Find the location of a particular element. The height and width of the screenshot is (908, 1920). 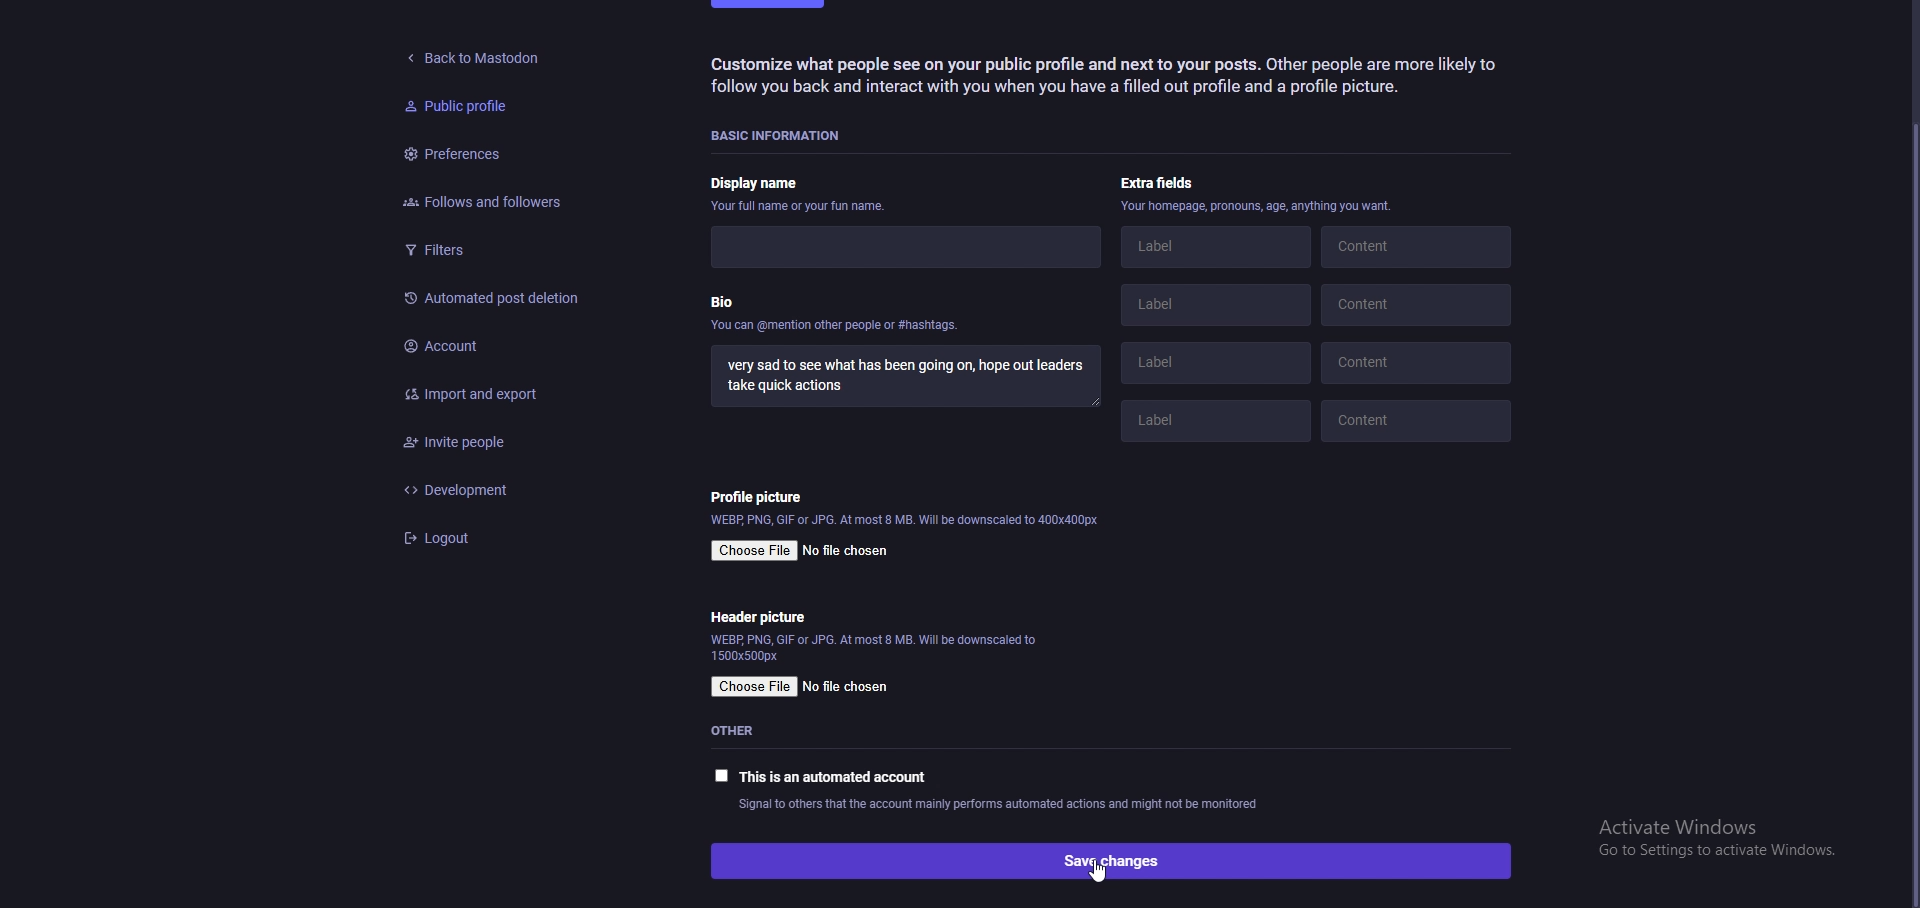

no file chosen is located at coordinates (849, 687).